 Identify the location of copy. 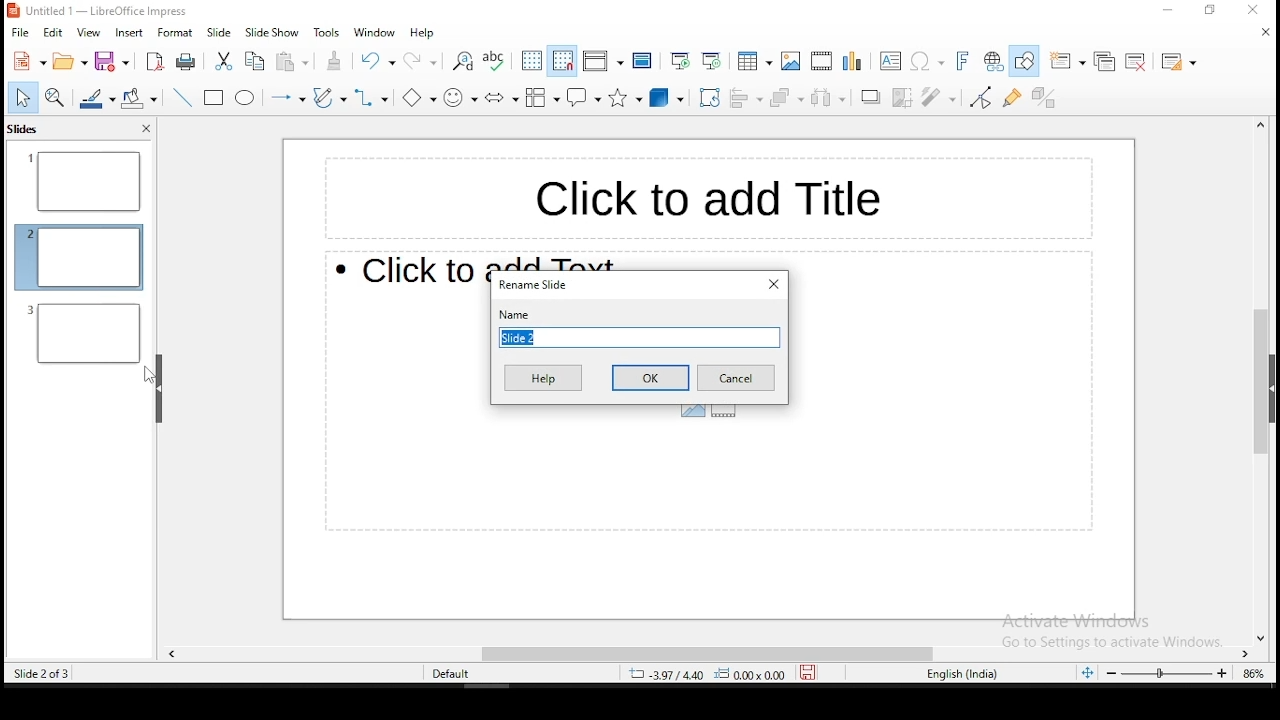
(257, 62).